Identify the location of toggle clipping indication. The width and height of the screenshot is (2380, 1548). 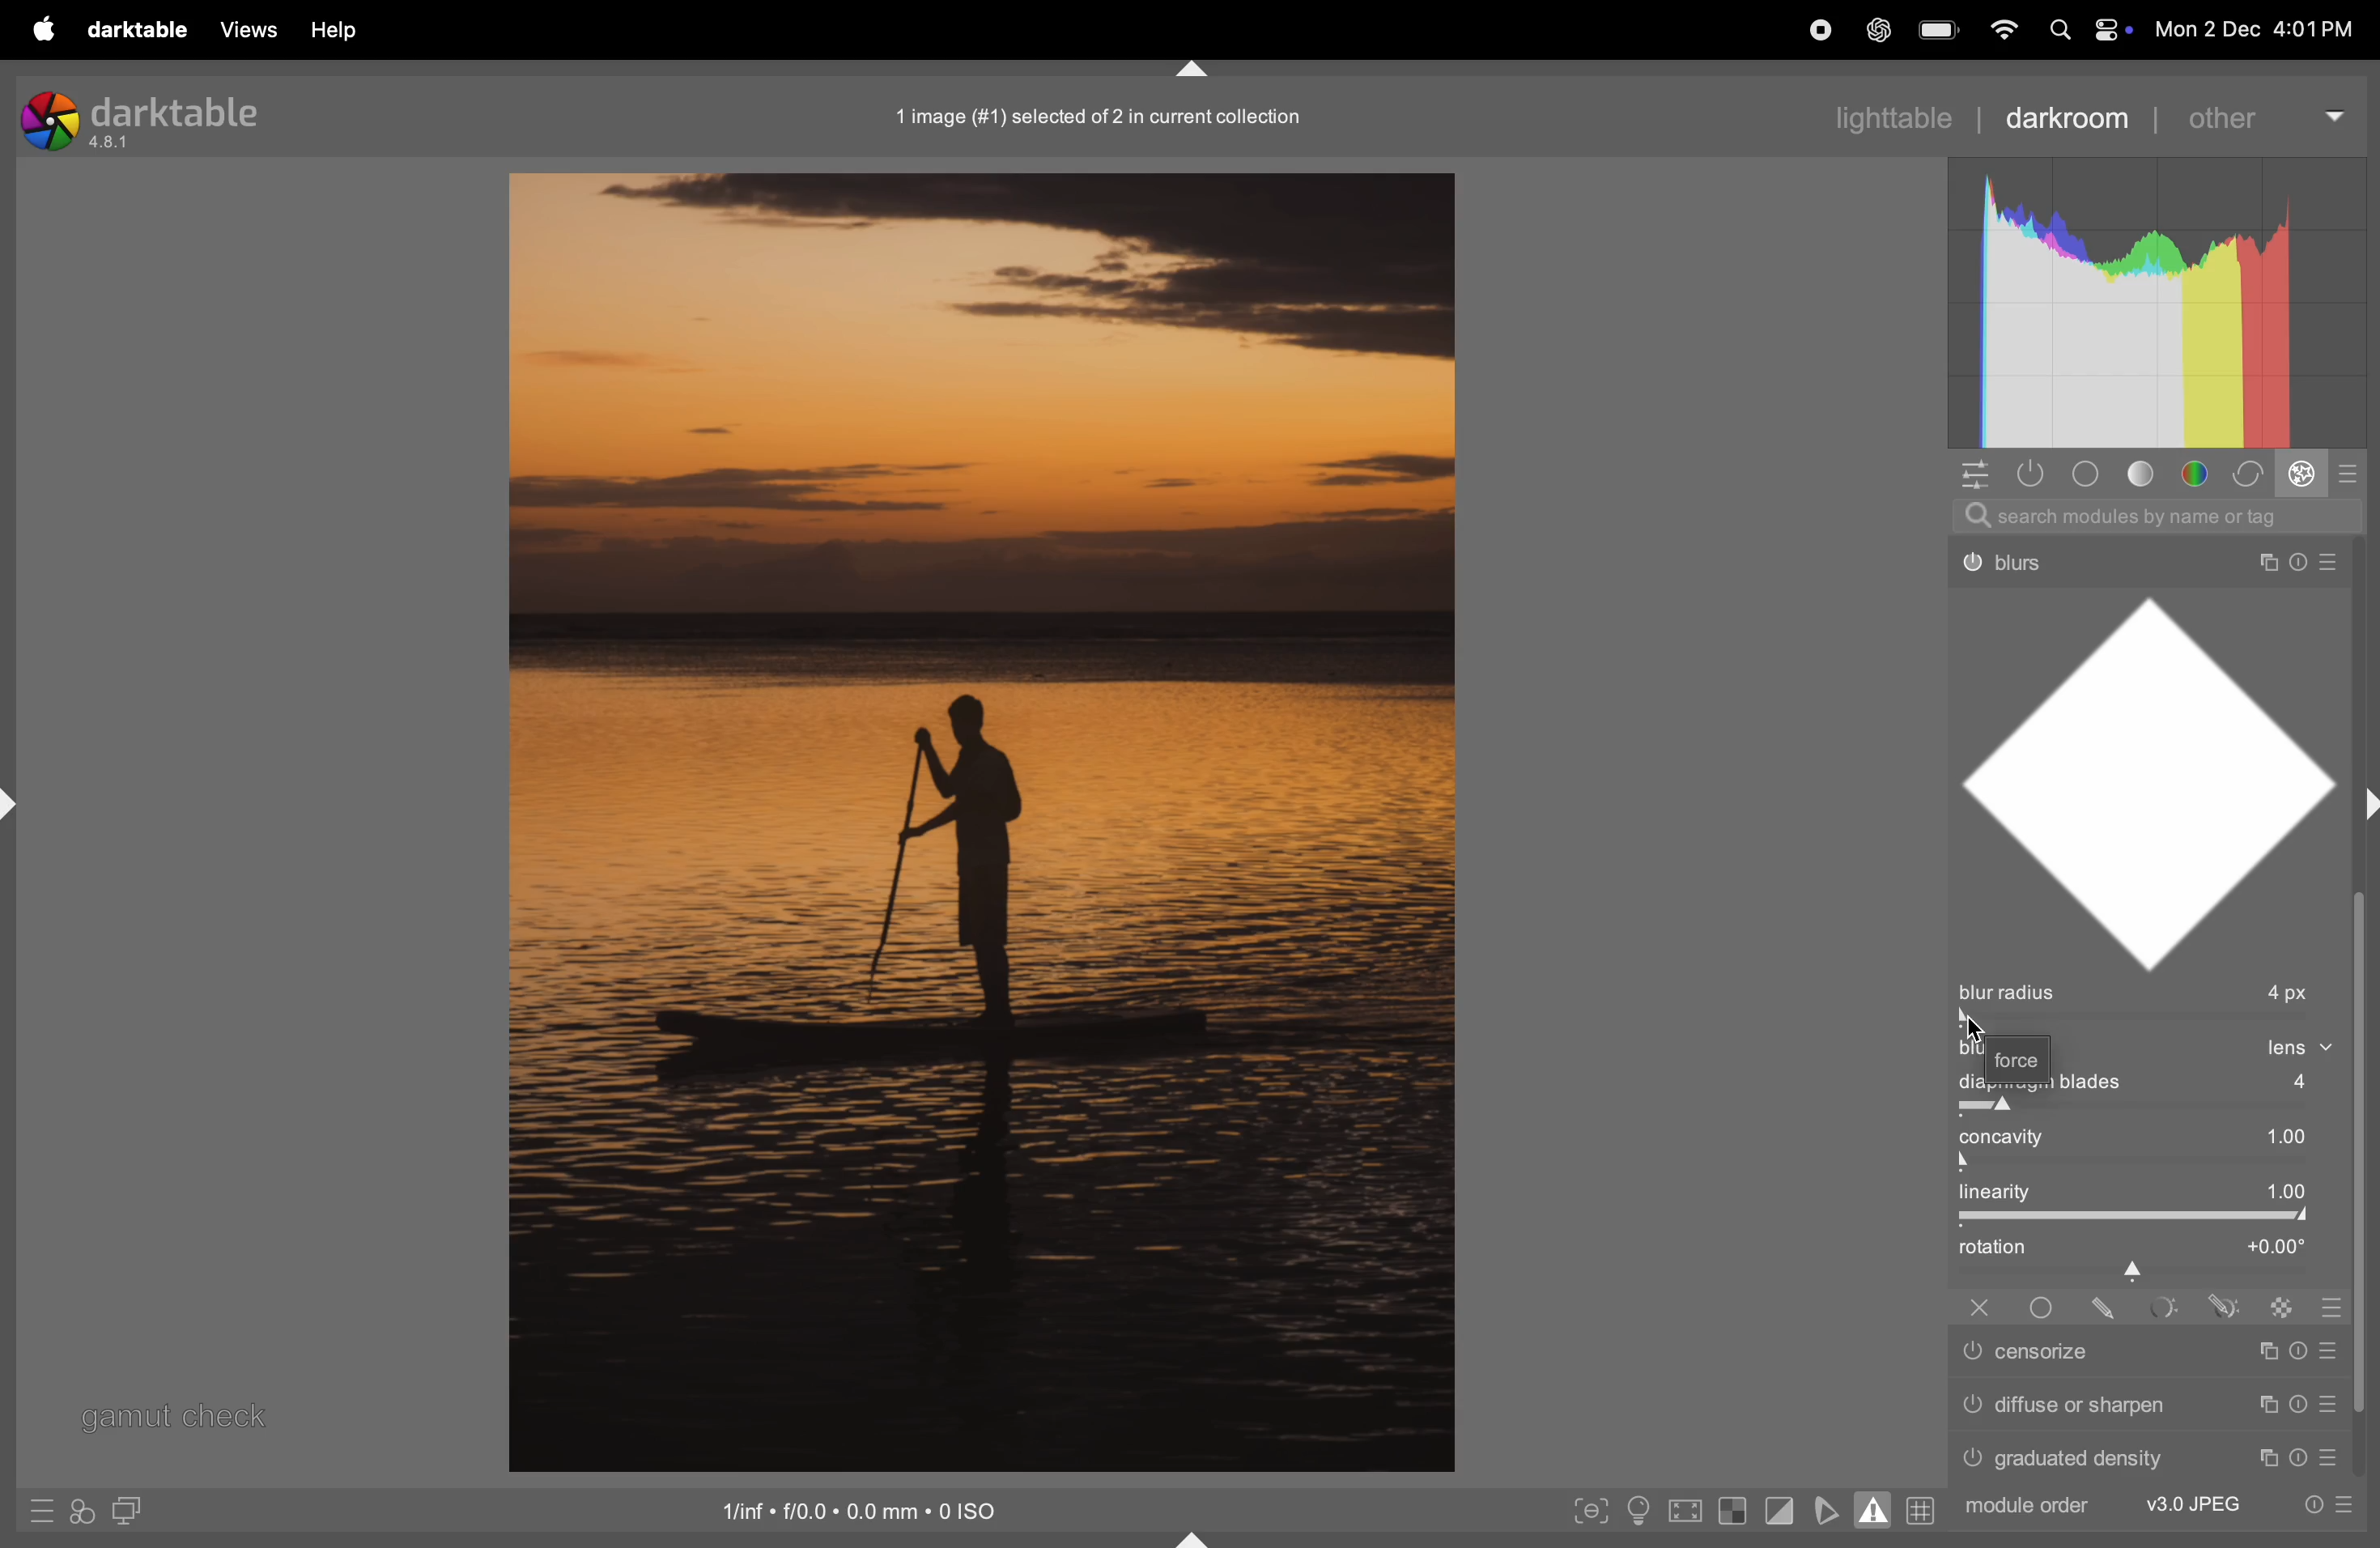
(1778, 1513).